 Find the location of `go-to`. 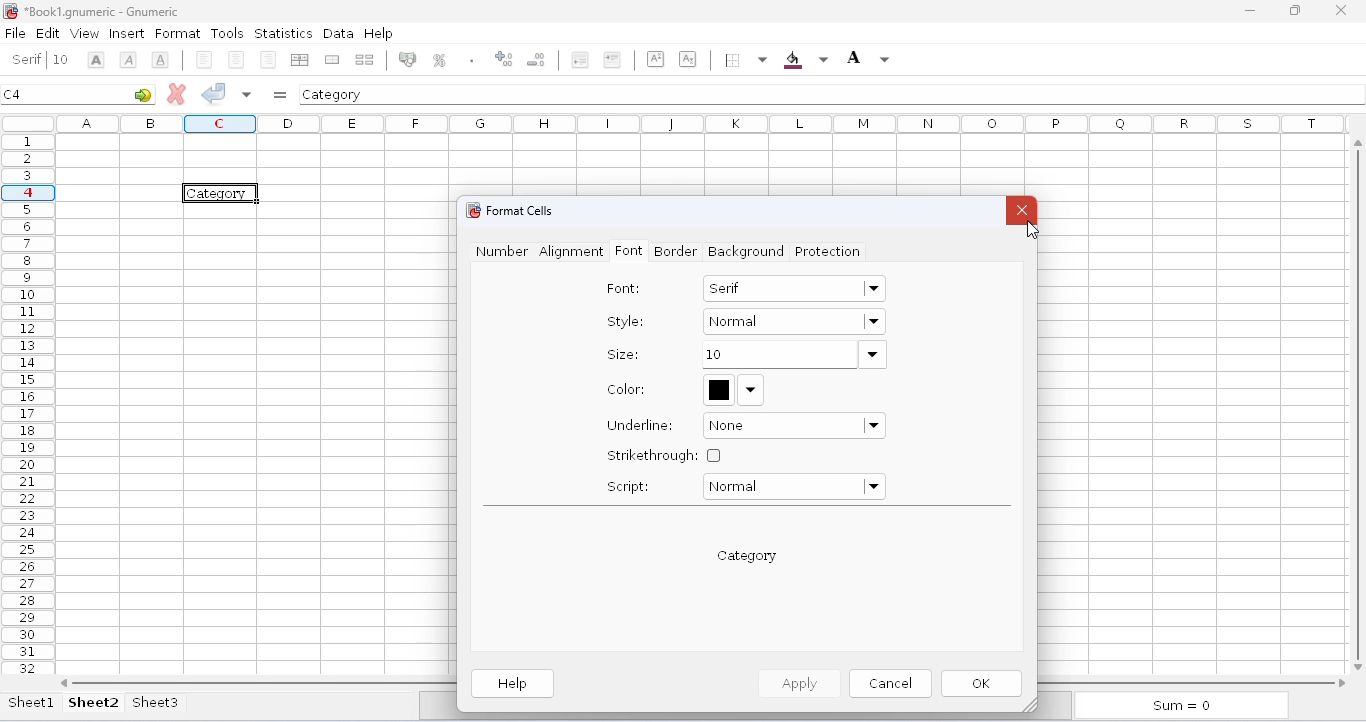

go-to is located at coordinates (143, 94).